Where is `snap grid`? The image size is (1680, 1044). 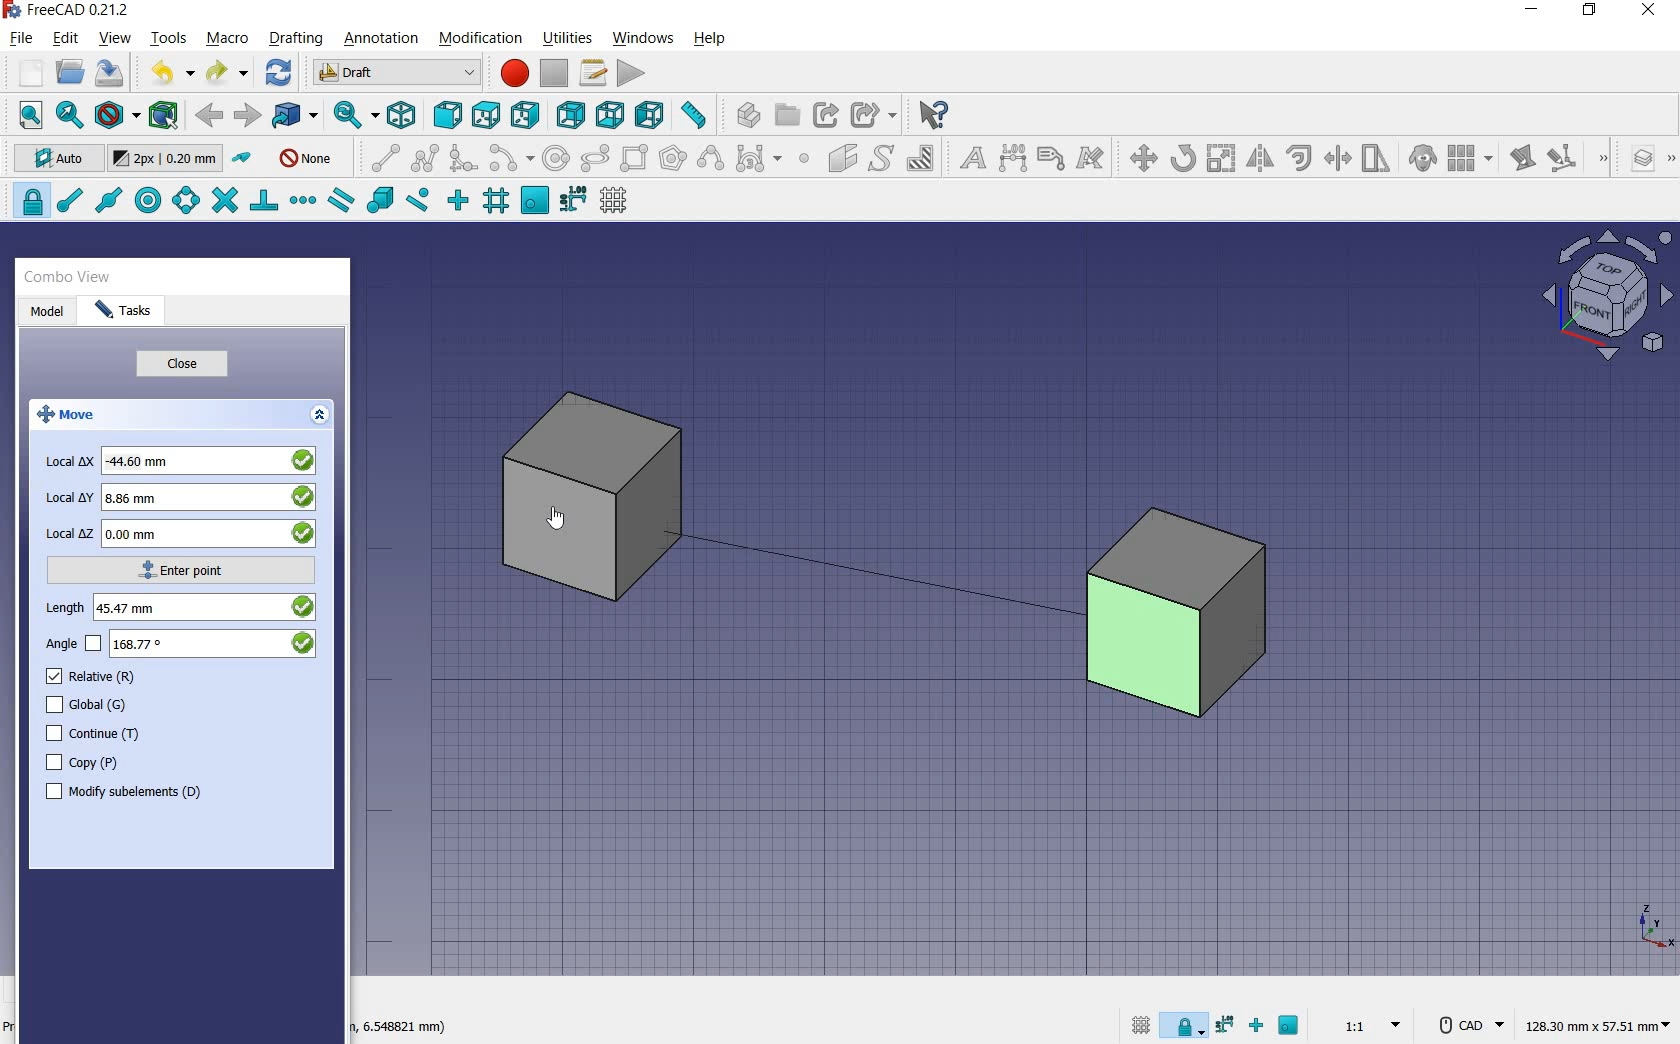 snap grid is located at coordinates (496, 202).